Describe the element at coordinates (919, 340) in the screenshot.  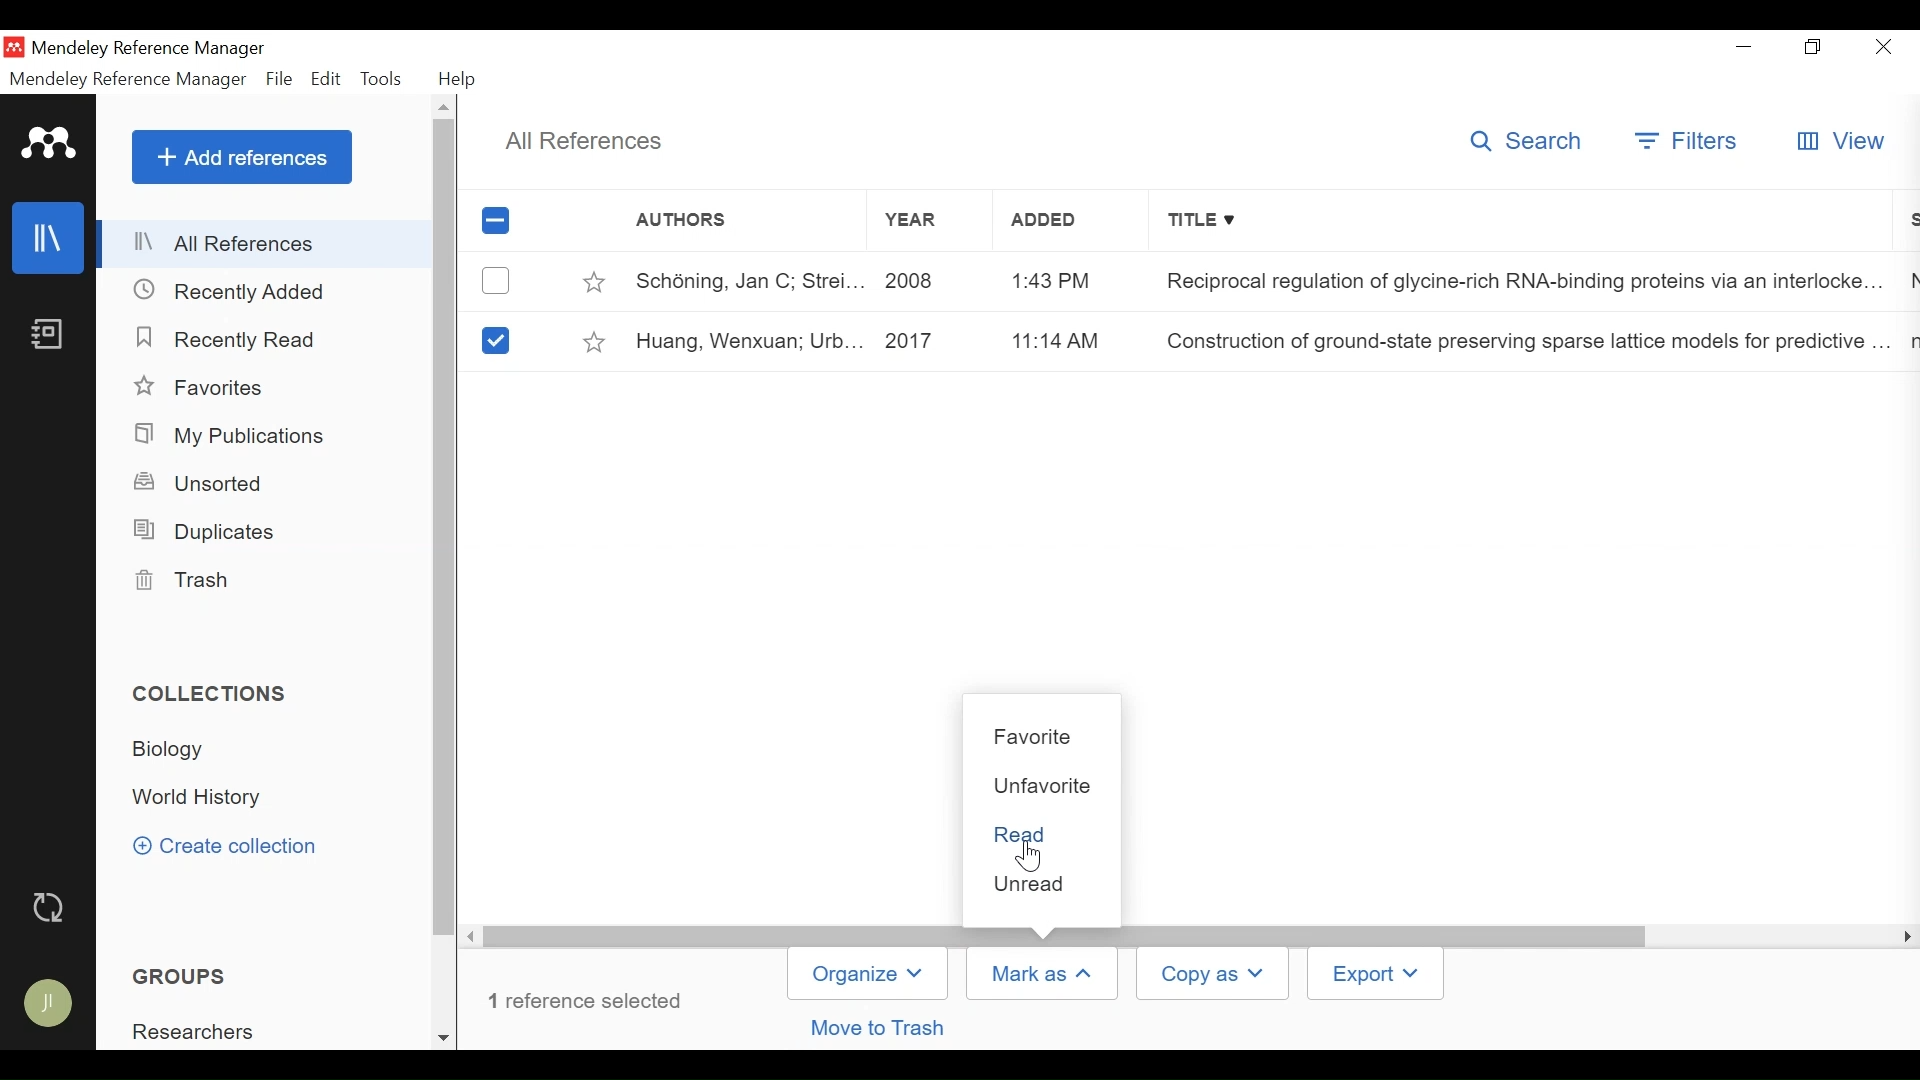
I see `2017` at that location.